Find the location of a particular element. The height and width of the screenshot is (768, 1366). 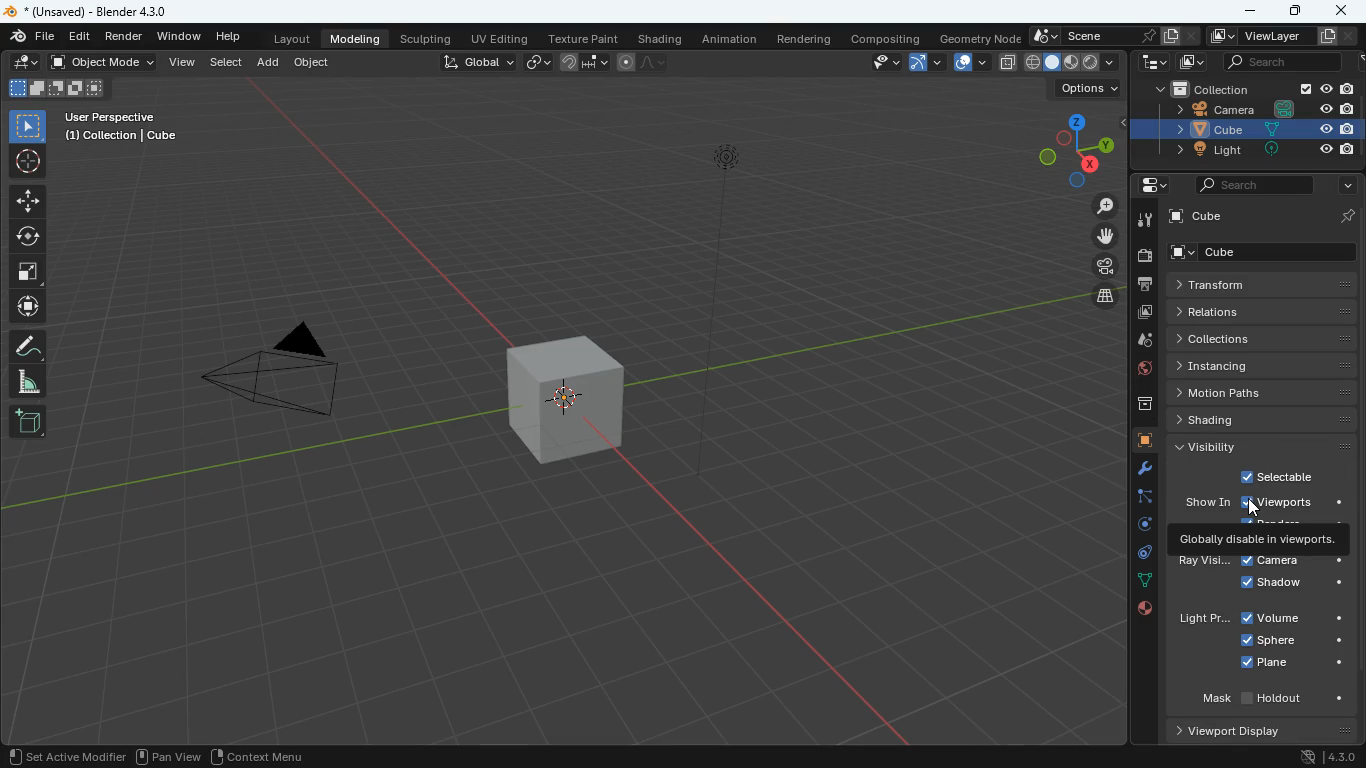

edit is located at coordinates (32, 36).